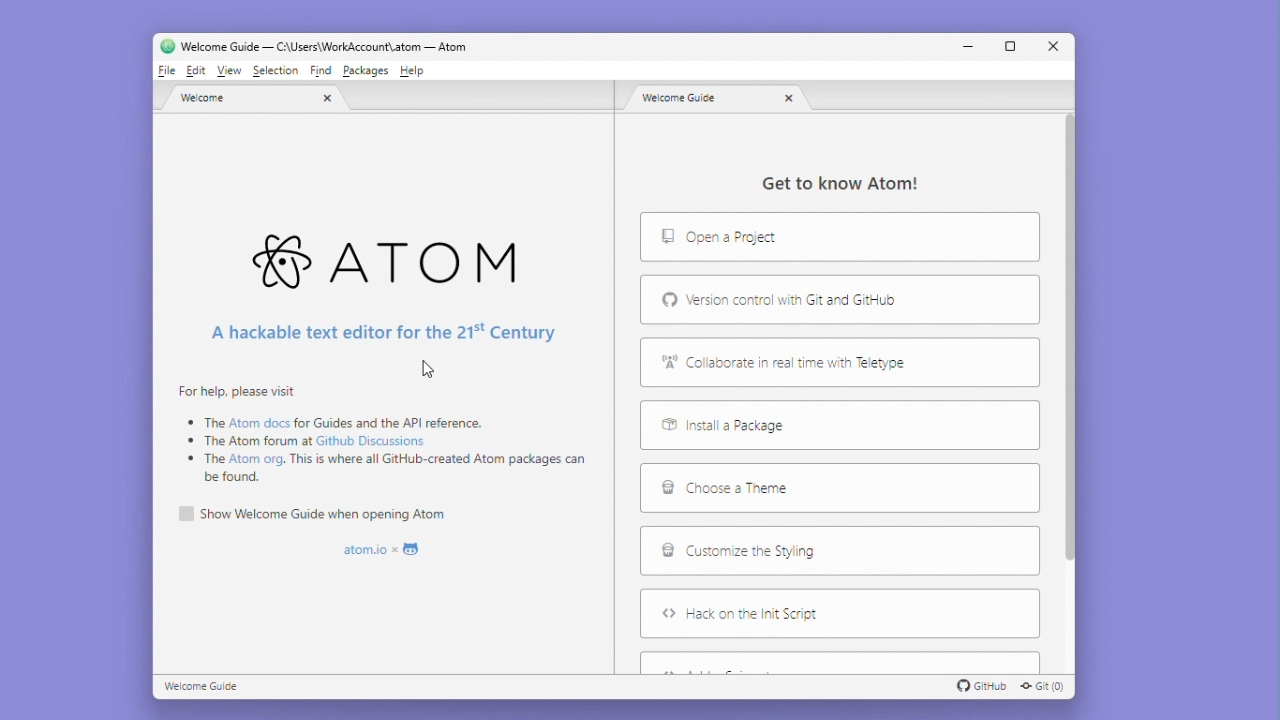 This screenshot has height=720, width=1280. Describe the element at coordinates (195, 71) in the screenshot. I see `Edit` at that location.